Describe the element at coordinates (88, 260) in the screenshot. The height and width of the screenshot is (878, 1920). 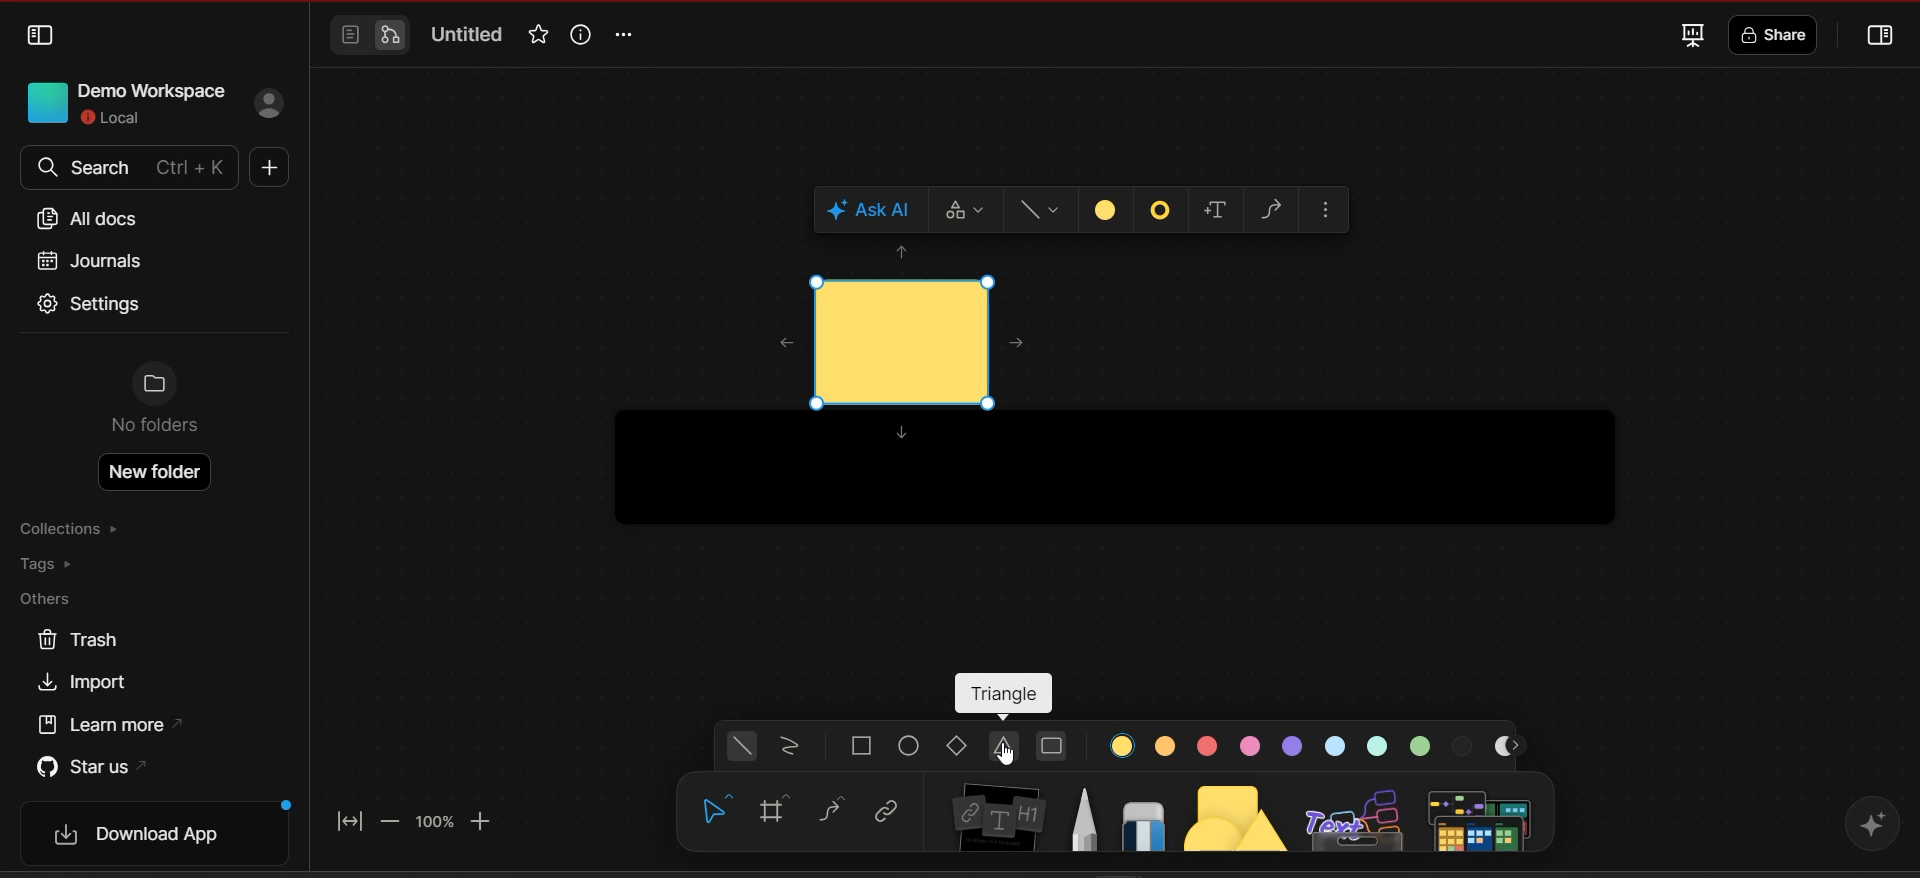
I see `journals` at that location.